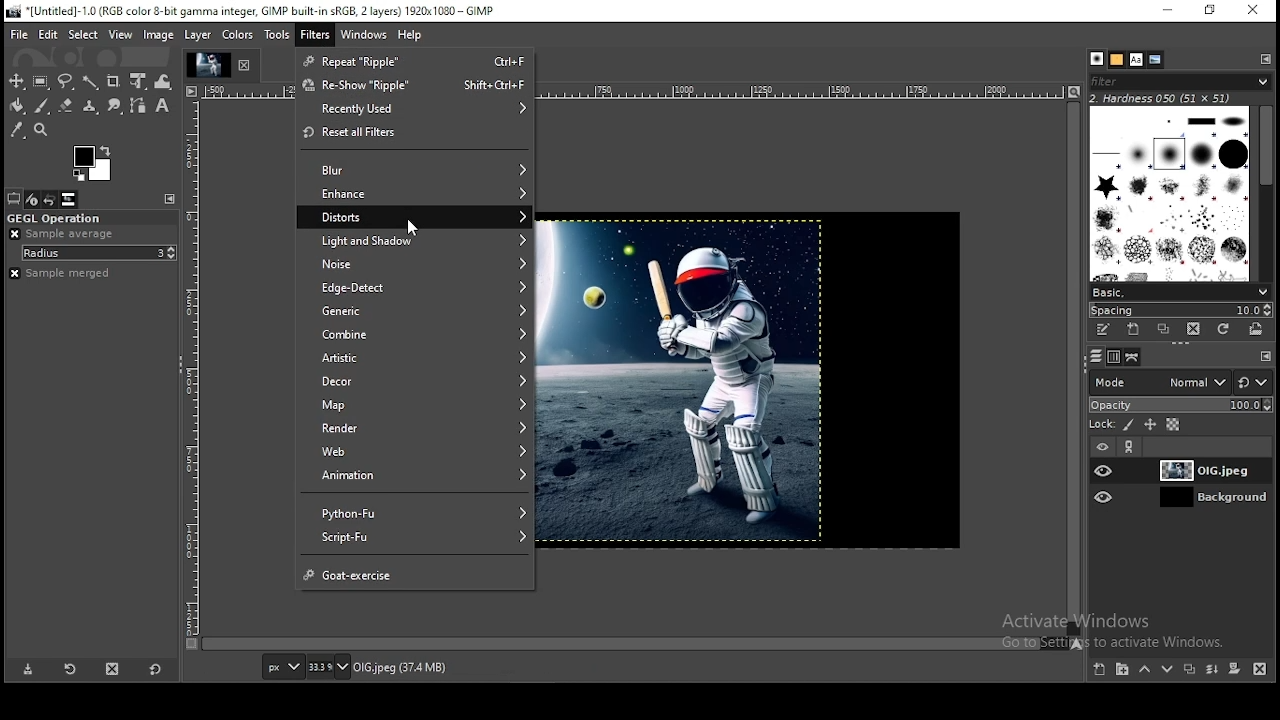 This screenshot has height=720, width=1280. Describe the element at coordinates (1253, 382) in the screenshot. I see `switch to another group of modes` at that location.